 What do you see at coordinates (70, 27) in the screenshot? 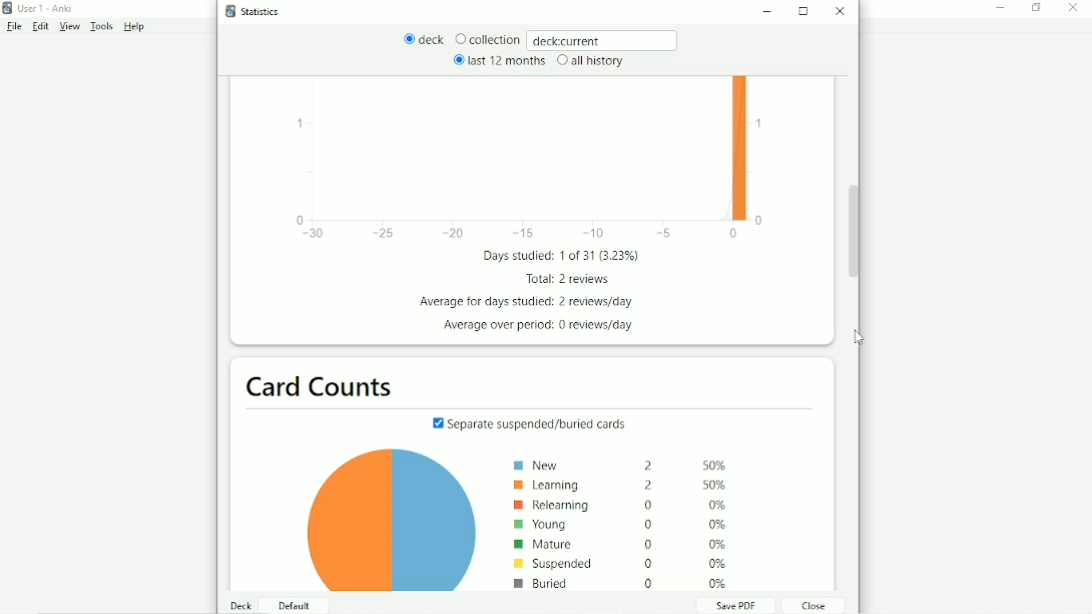
I see `View` at bounding box center [70, 27].